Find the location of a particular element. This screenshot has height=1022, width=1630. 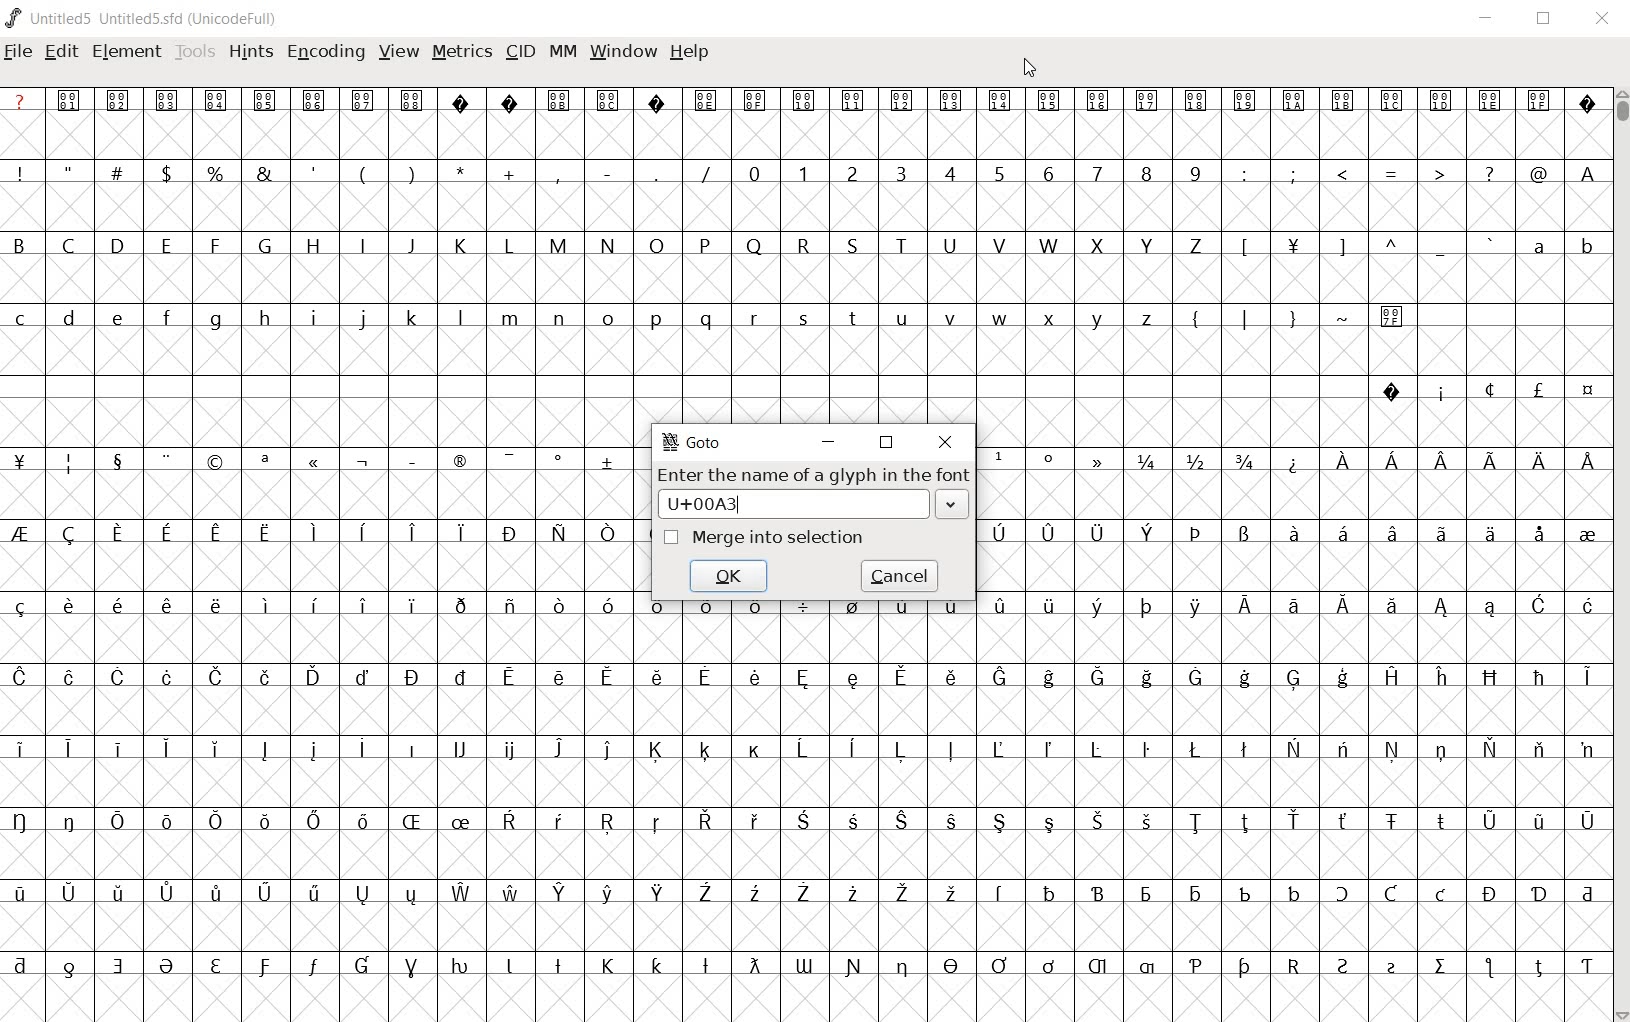

Symbol is located at coordinates (1439, 822).